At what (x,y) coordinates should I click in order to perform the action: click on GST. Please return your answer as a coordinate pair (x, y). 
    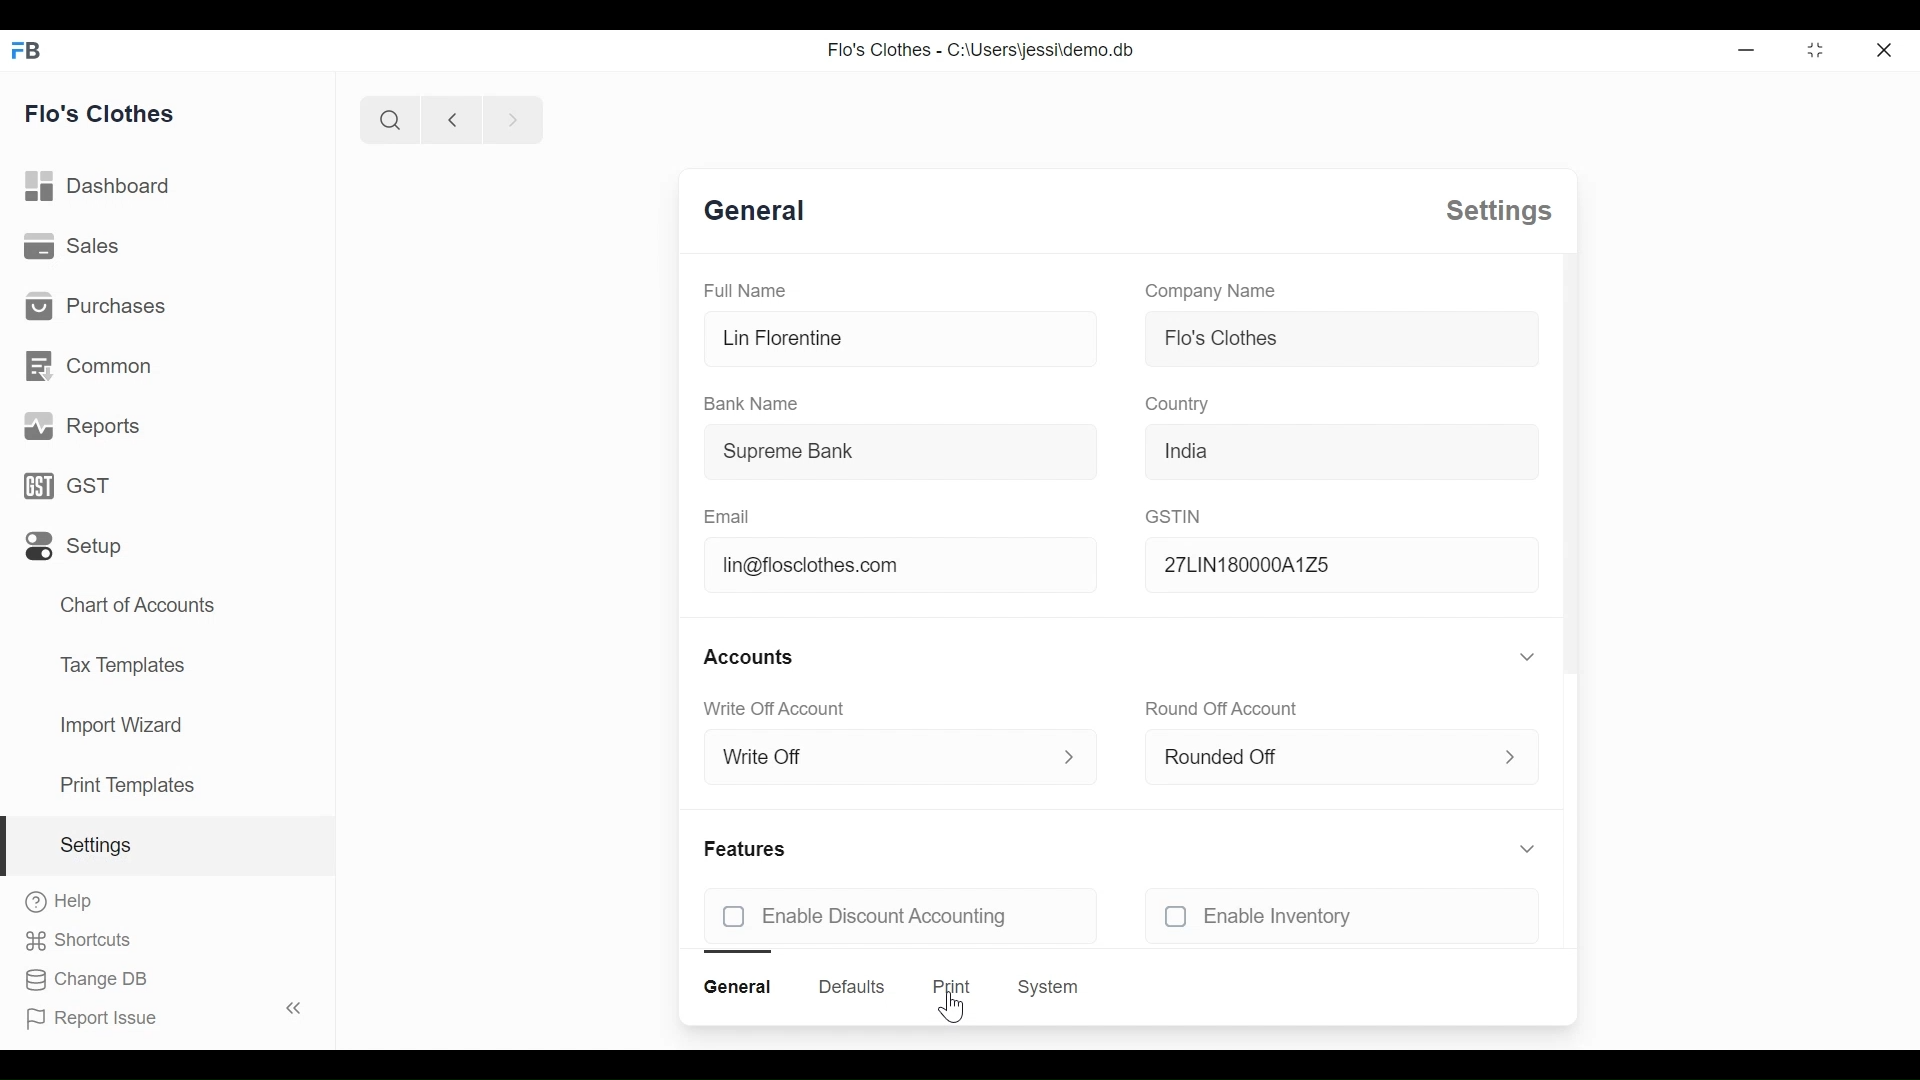
    Looking at the image, I should click on (66, 485).